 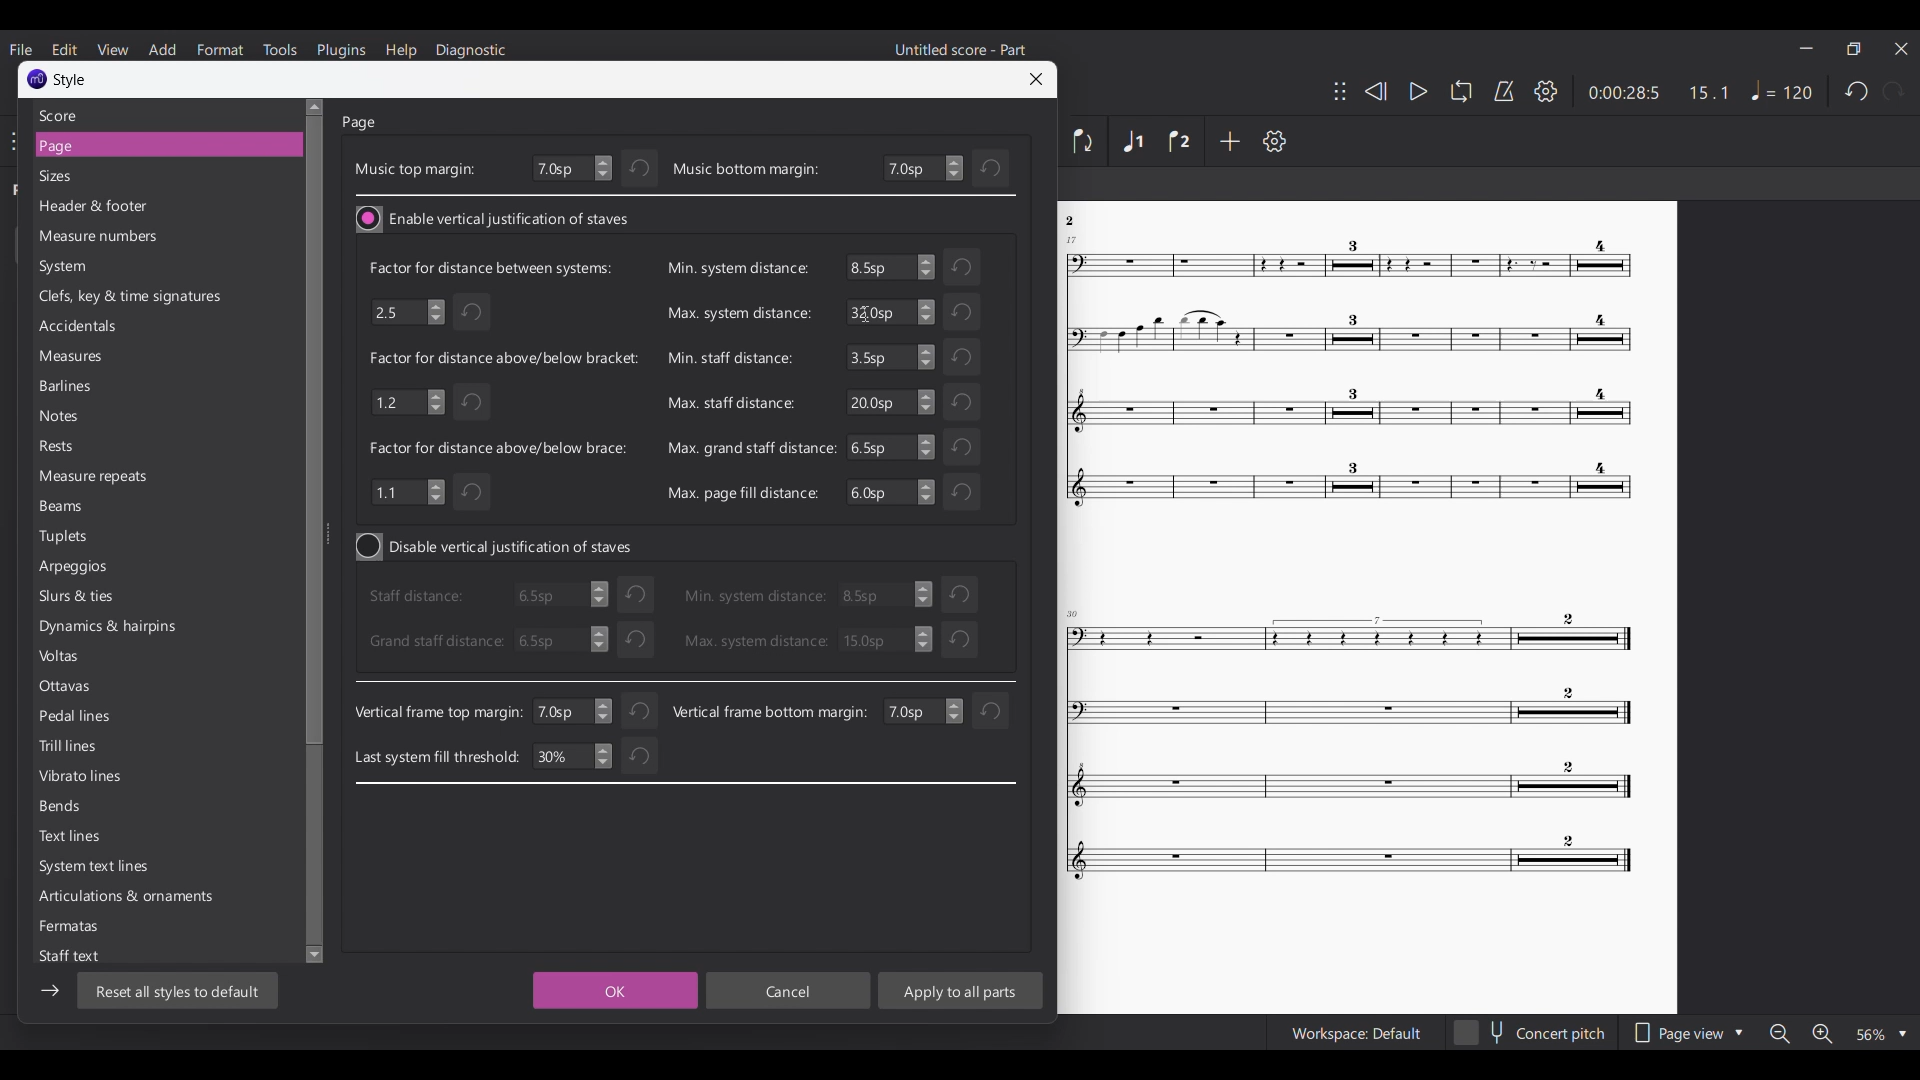 I want to click on Notes, so click(x=90, y=417).